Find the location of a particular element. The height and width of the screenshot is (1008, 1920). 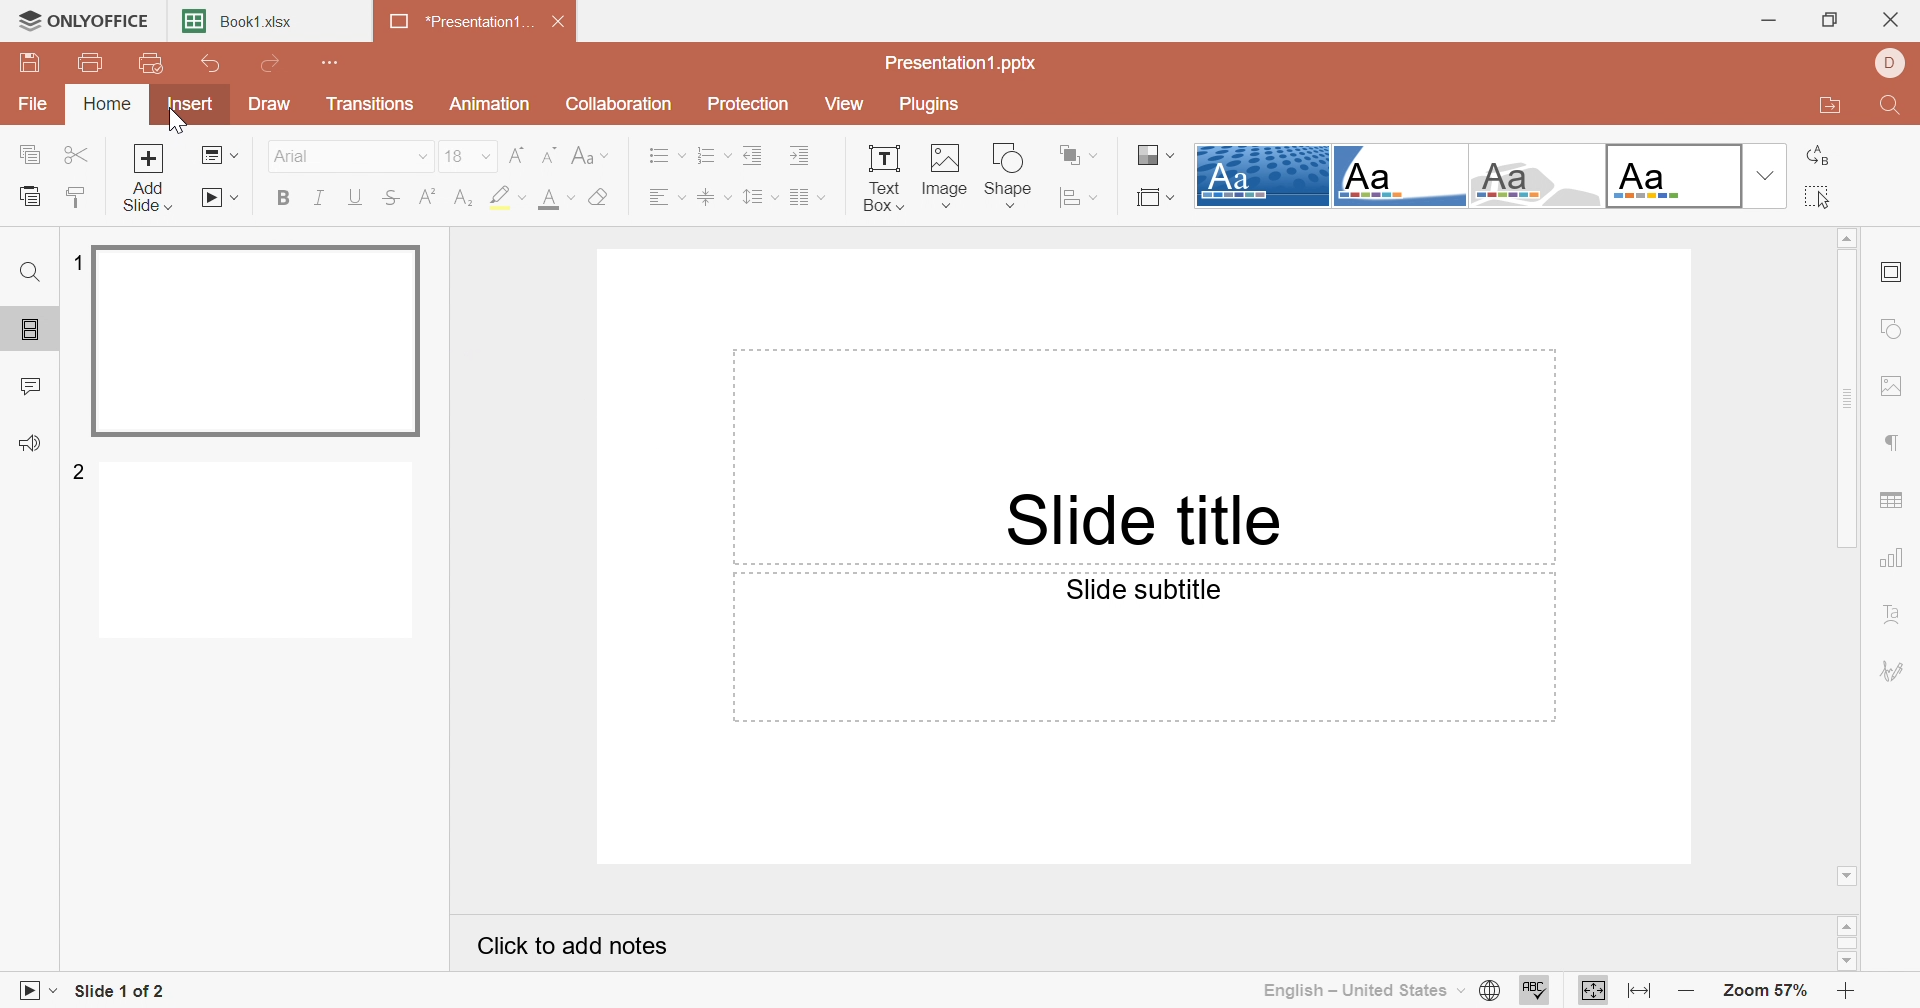

Corner is located at coordinates (1401, 176).